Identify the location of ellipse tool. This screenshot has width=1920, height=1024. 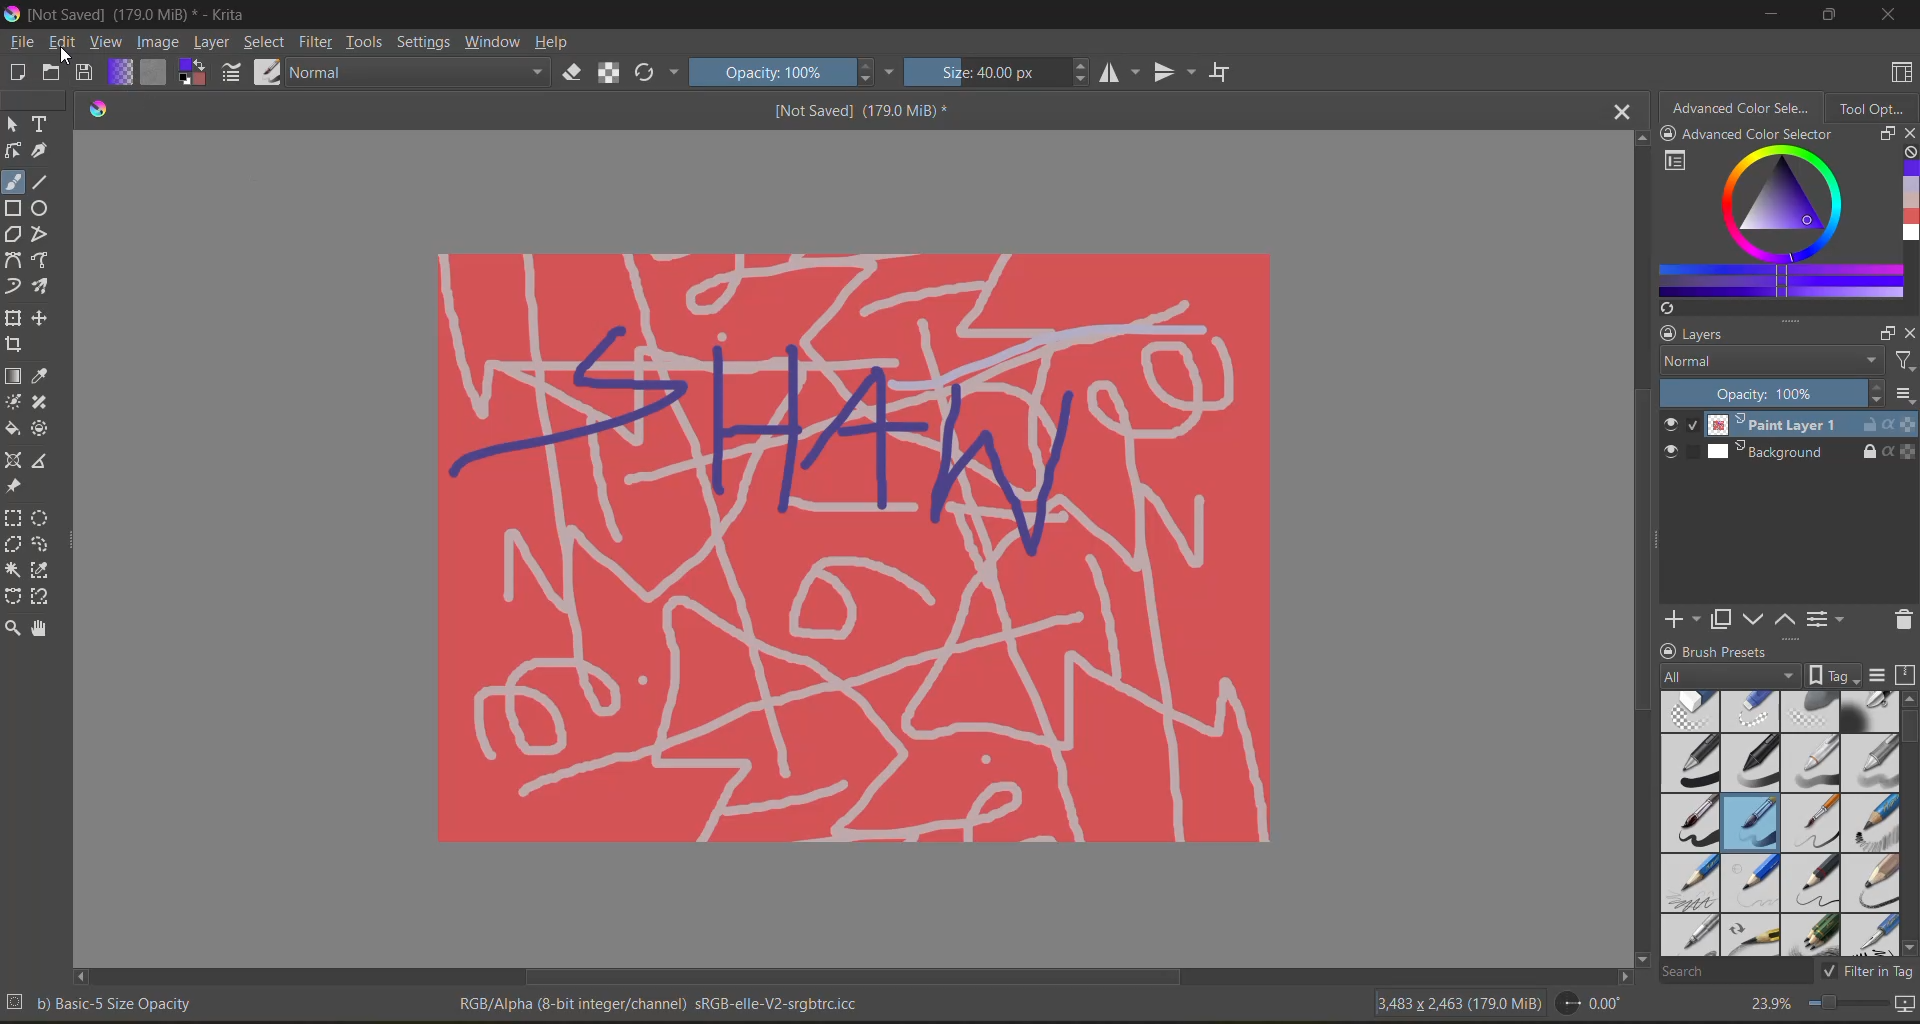
(42, 209).